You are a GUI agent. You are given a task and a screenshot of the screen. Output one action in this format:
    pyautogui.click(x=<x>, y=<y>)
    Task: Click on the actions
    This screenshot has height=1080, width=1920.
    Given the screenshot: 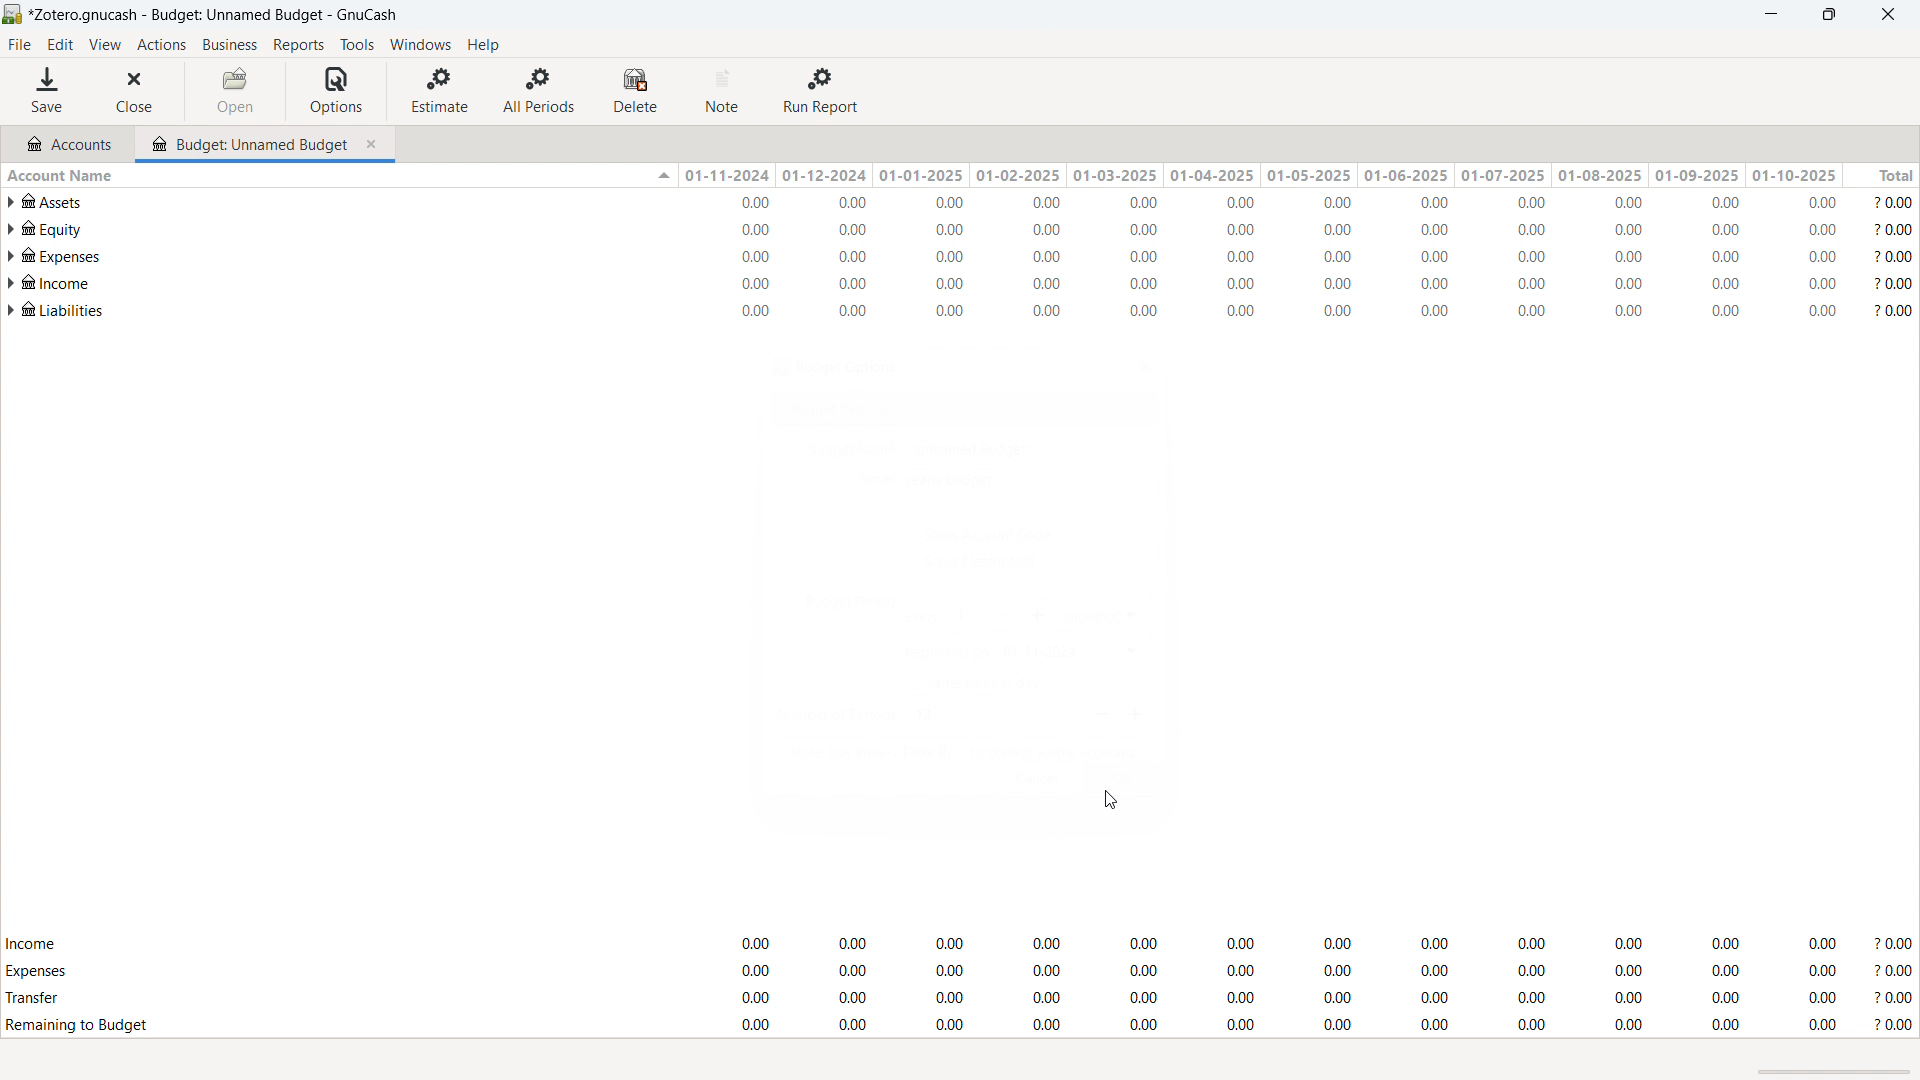 What is the action you would take?
    pyautogui.click(x=161, y=45)
    